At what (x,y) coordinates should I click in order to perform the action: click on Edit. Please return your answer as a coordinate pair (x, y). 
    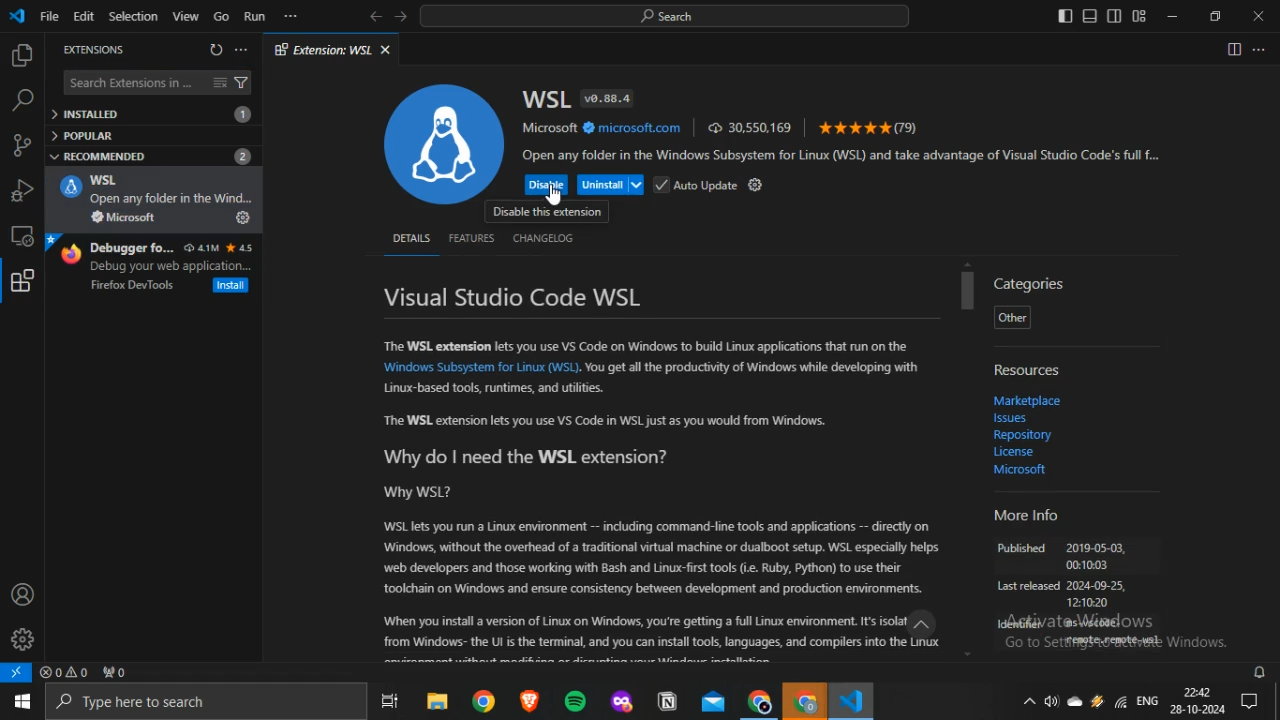
    Looking at the image, I should click on (82, 16).